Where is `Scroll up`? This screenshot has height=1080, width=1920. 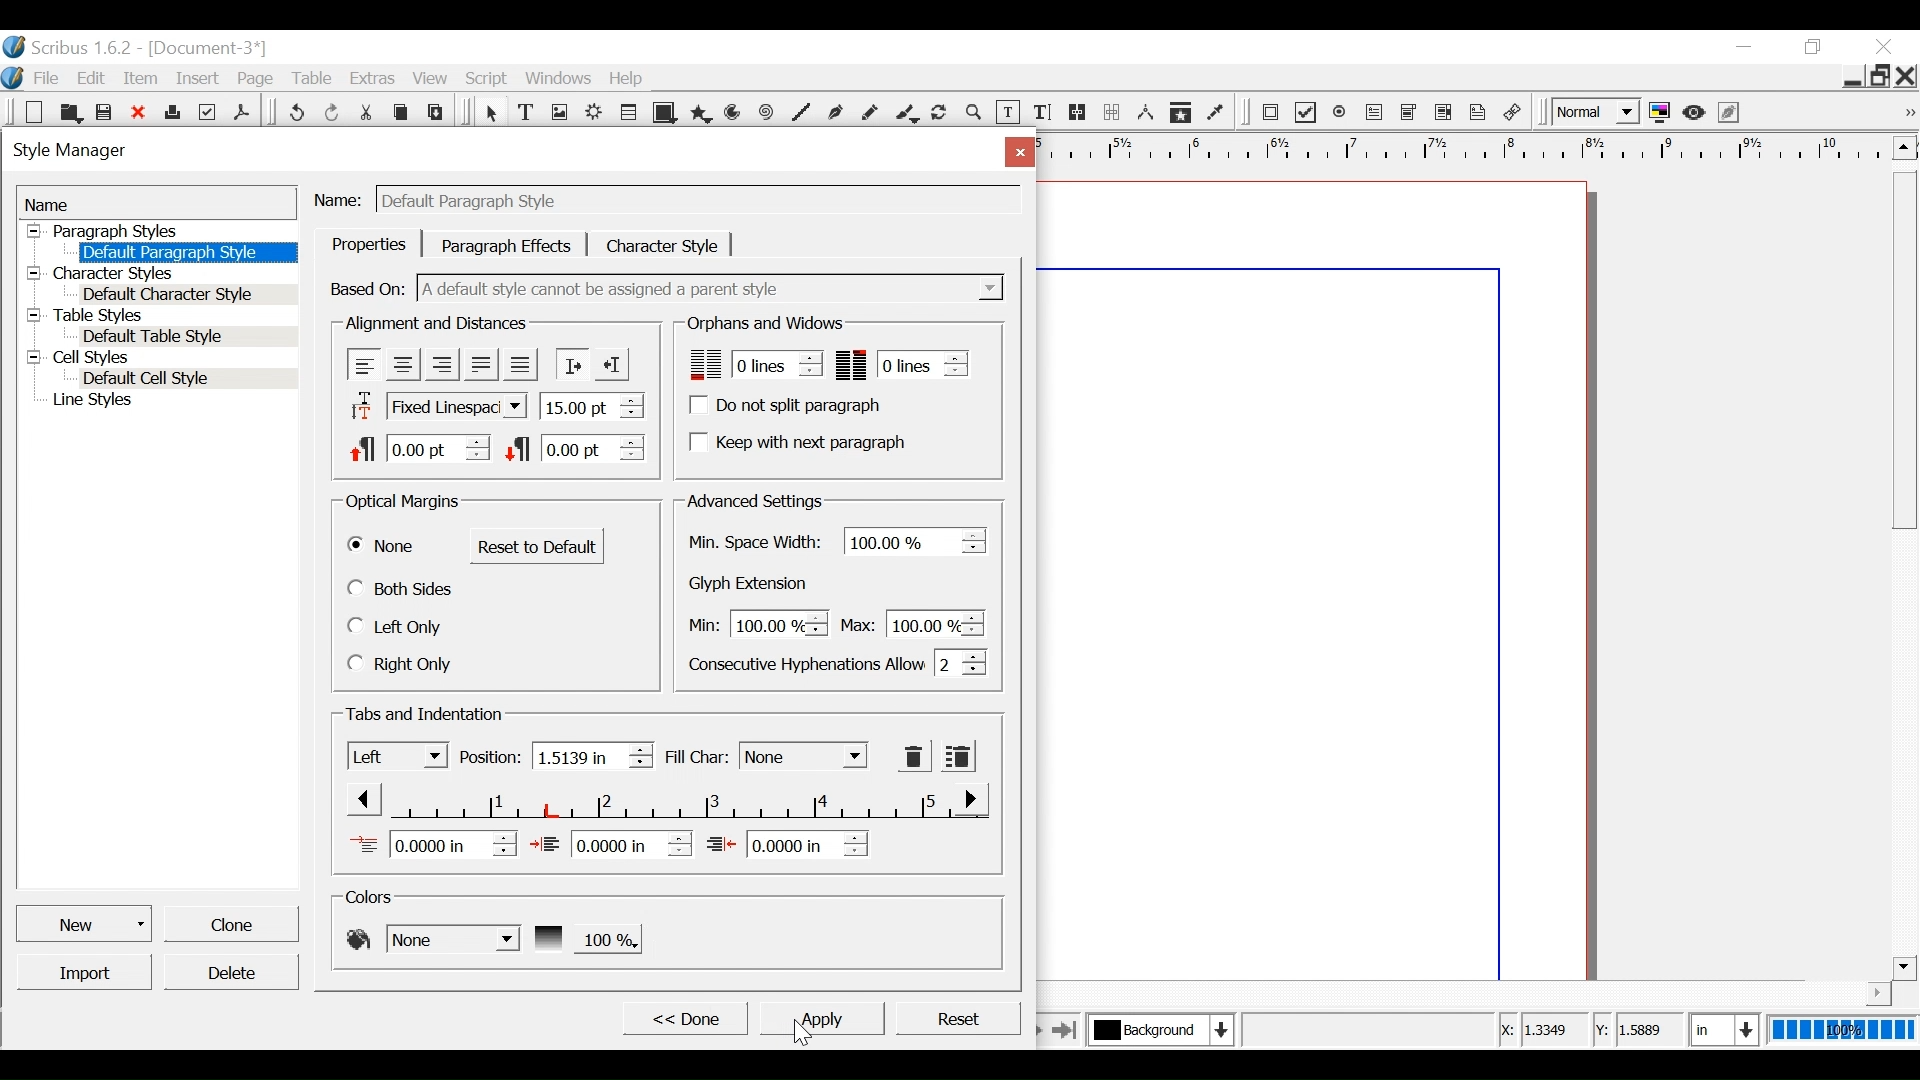 Scroll up is located at coordinates (1901, 147).